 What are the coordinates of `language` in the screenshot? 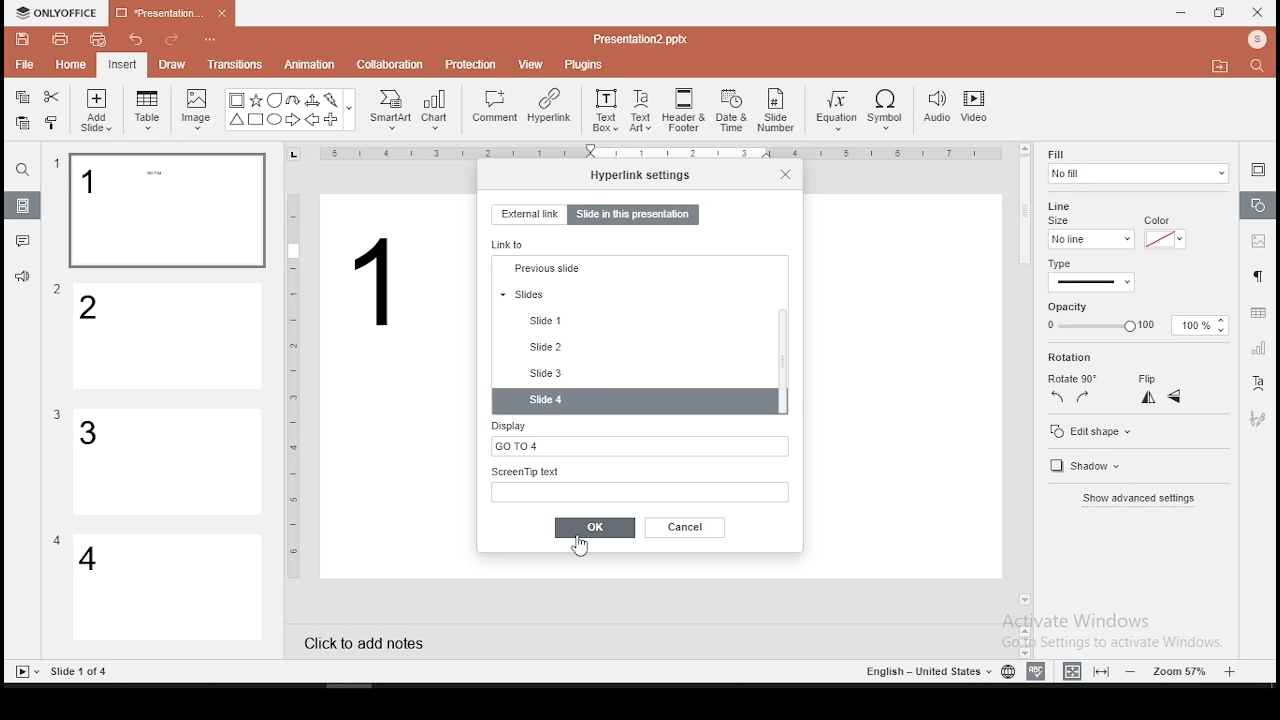 It's located at (1007, 672).